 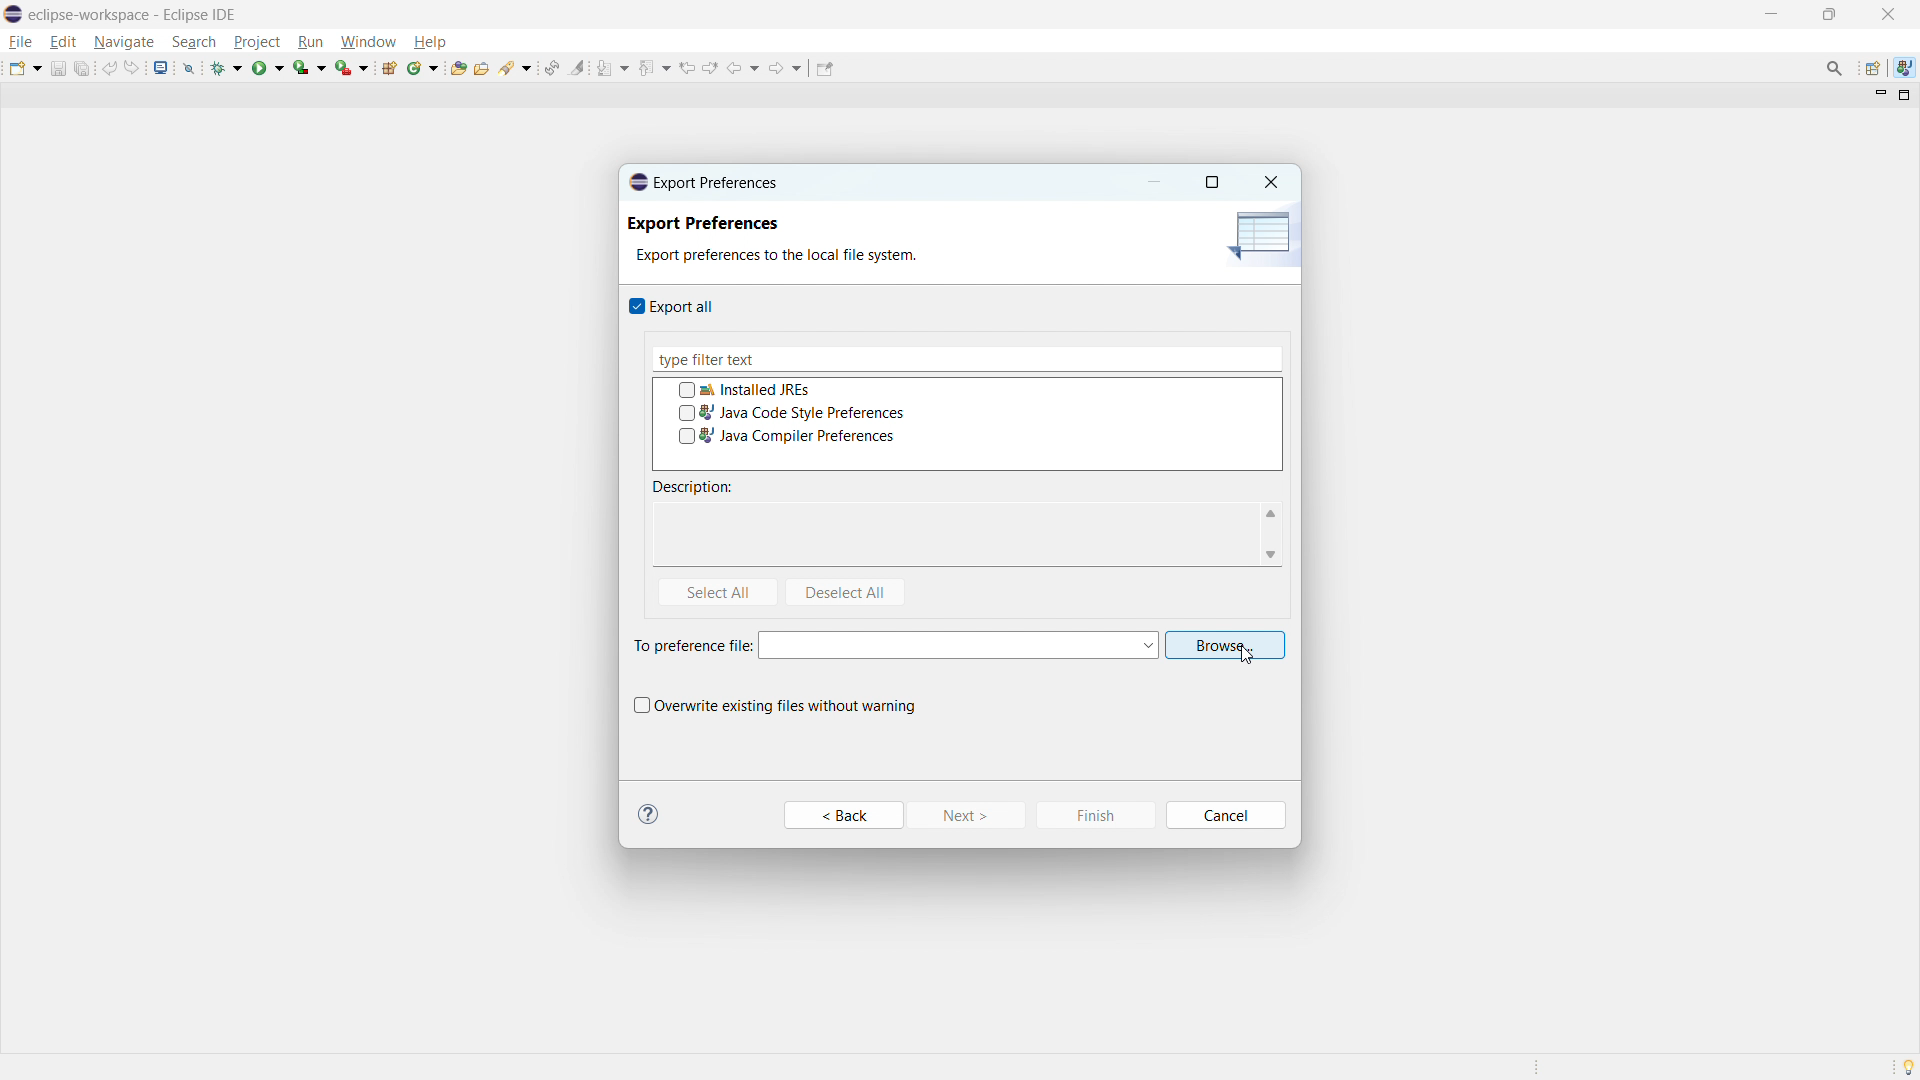 I want to click on debug, so click(x=227, y=68).